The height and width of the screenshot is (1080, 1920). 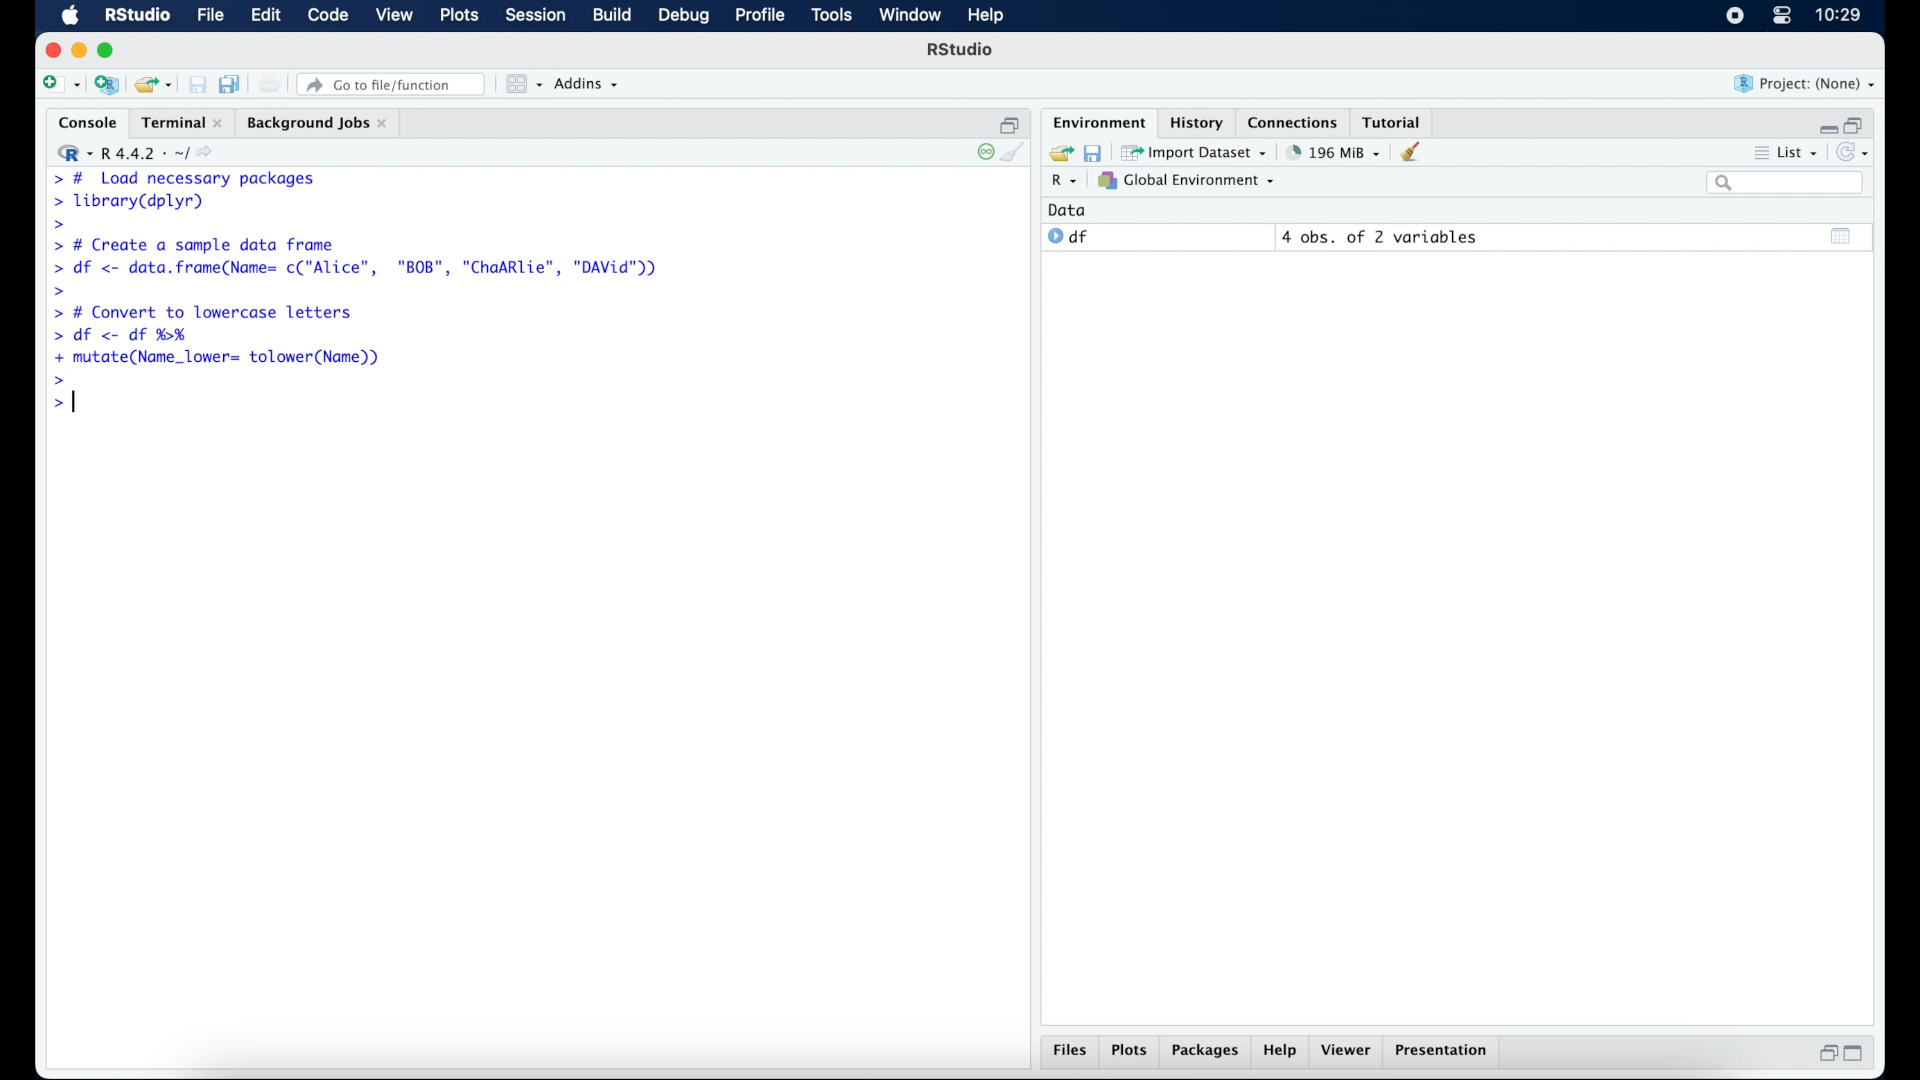 I want to click on load existing project, so click(x=152, y=85).